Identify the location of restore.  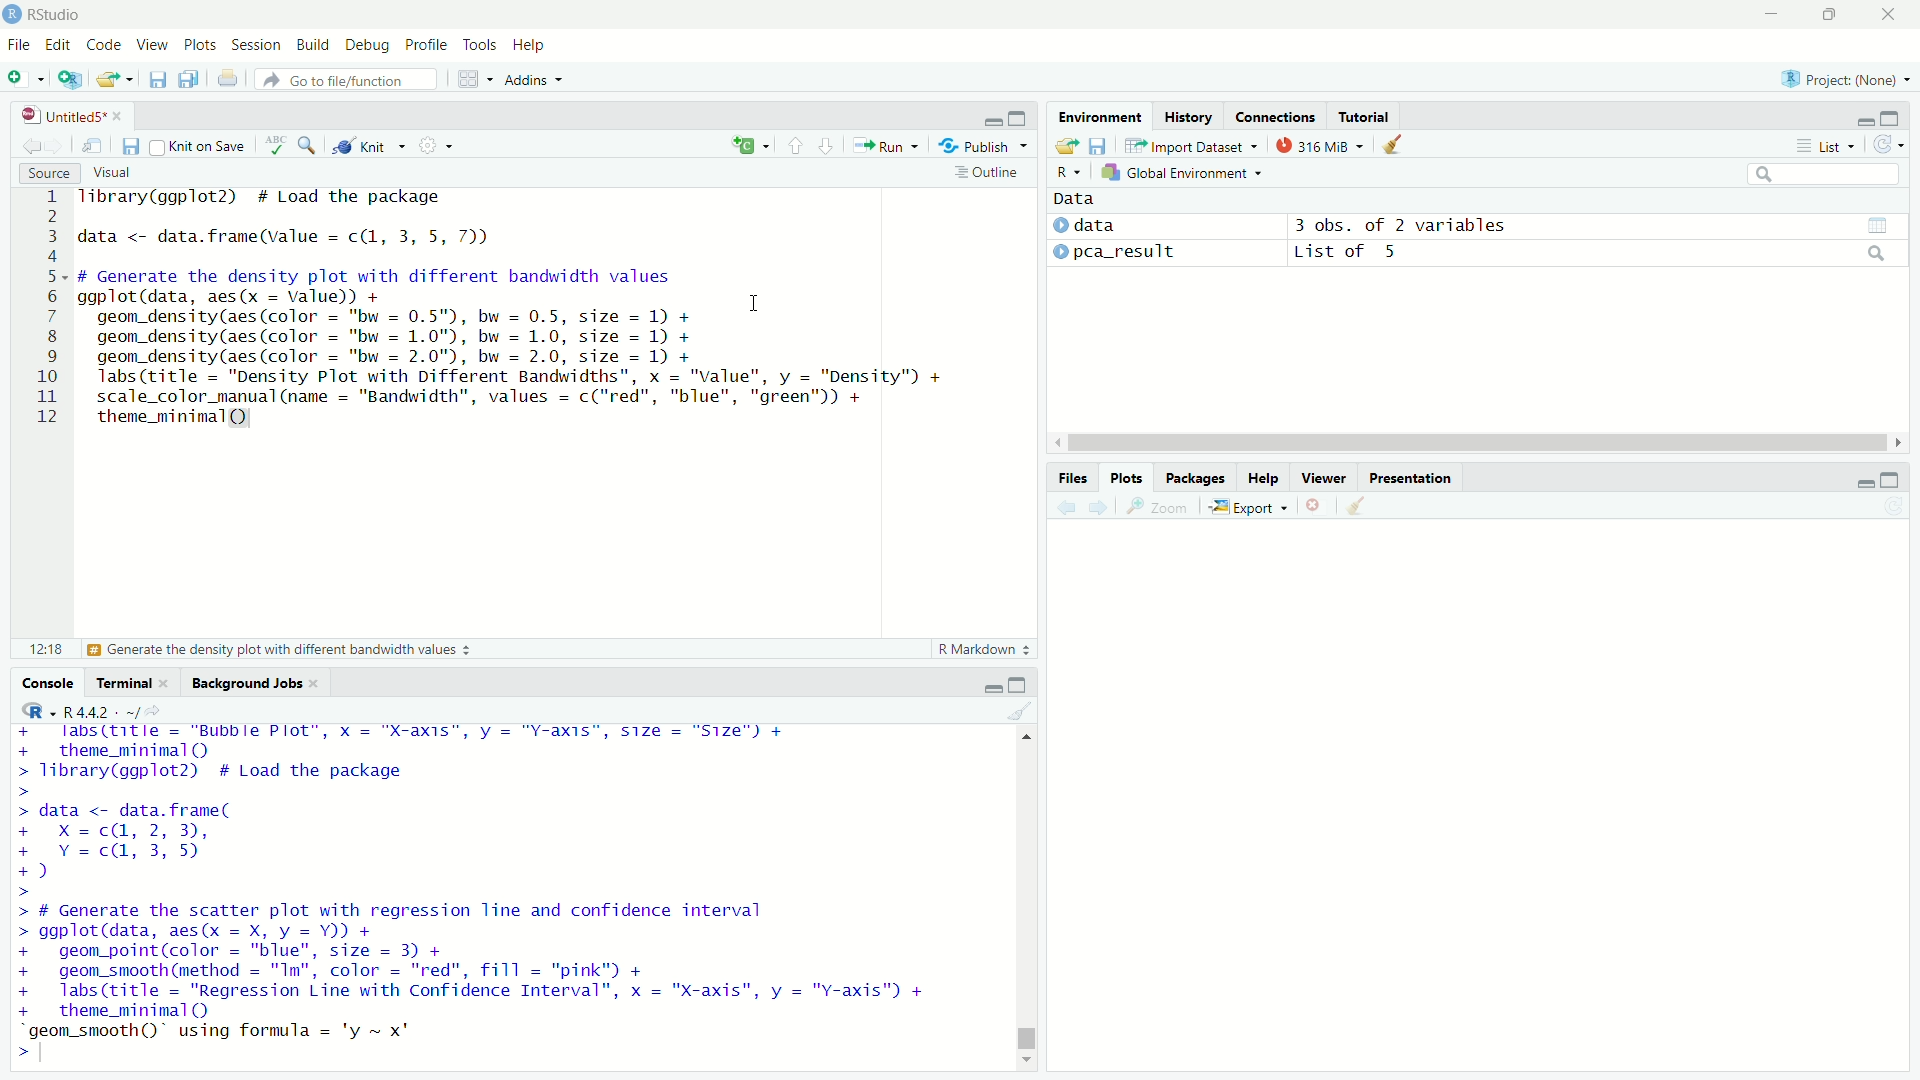
(1830, 15).